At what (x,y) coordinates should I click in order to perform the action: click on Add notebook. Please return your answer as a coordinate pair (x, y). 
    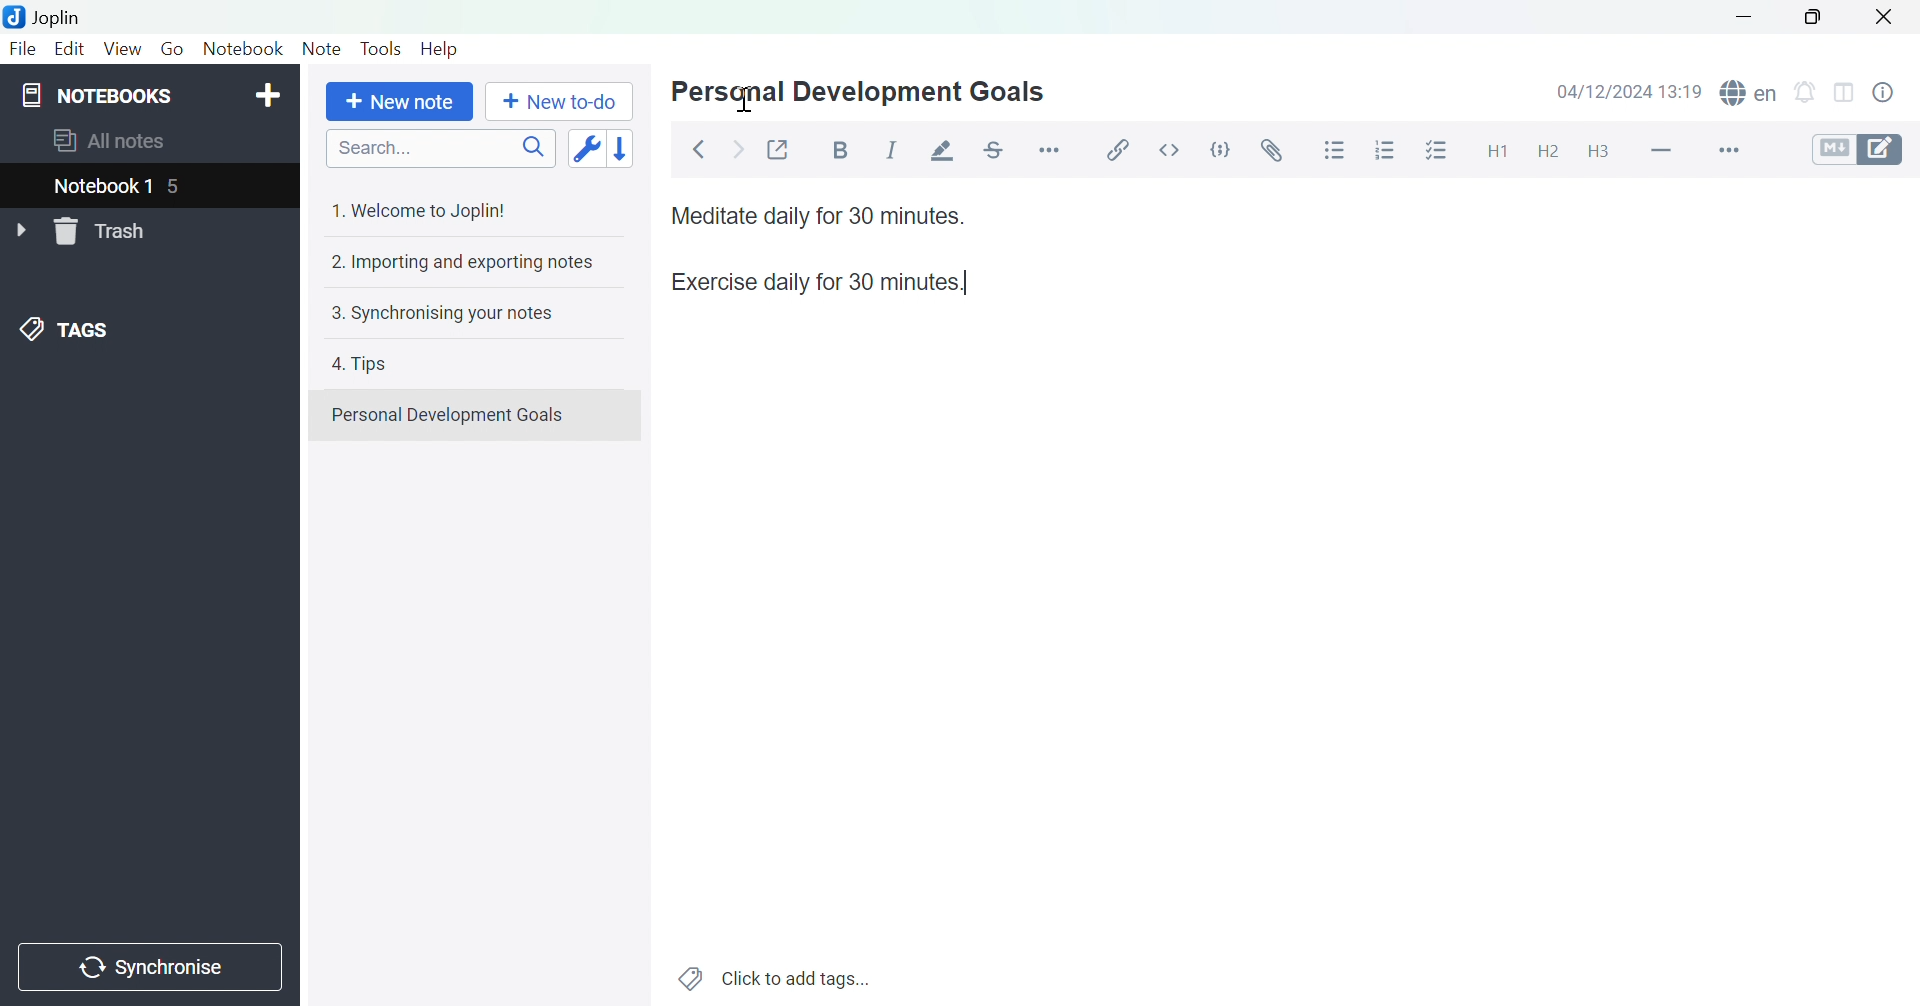
    Looking at the image, I should click on (269, 95).